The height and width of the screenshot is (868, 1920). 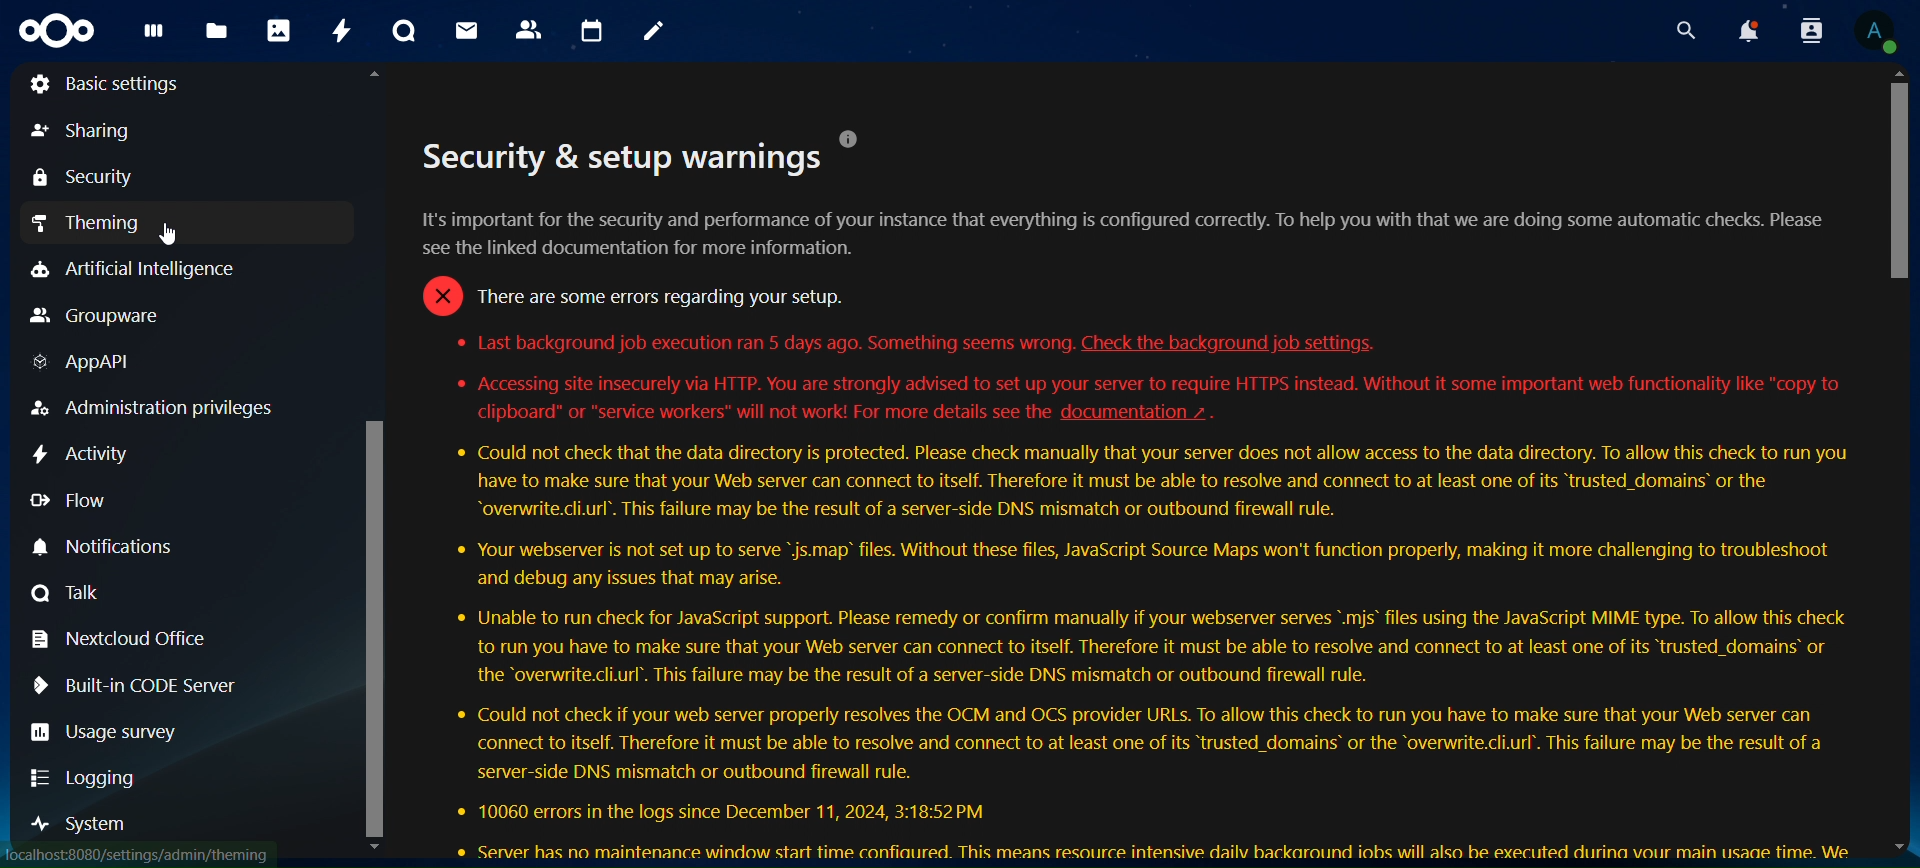 What do you see at coordinates (1809, 33) in the screenshot?
I see `search contacts` at bounding box center [1809, 33].